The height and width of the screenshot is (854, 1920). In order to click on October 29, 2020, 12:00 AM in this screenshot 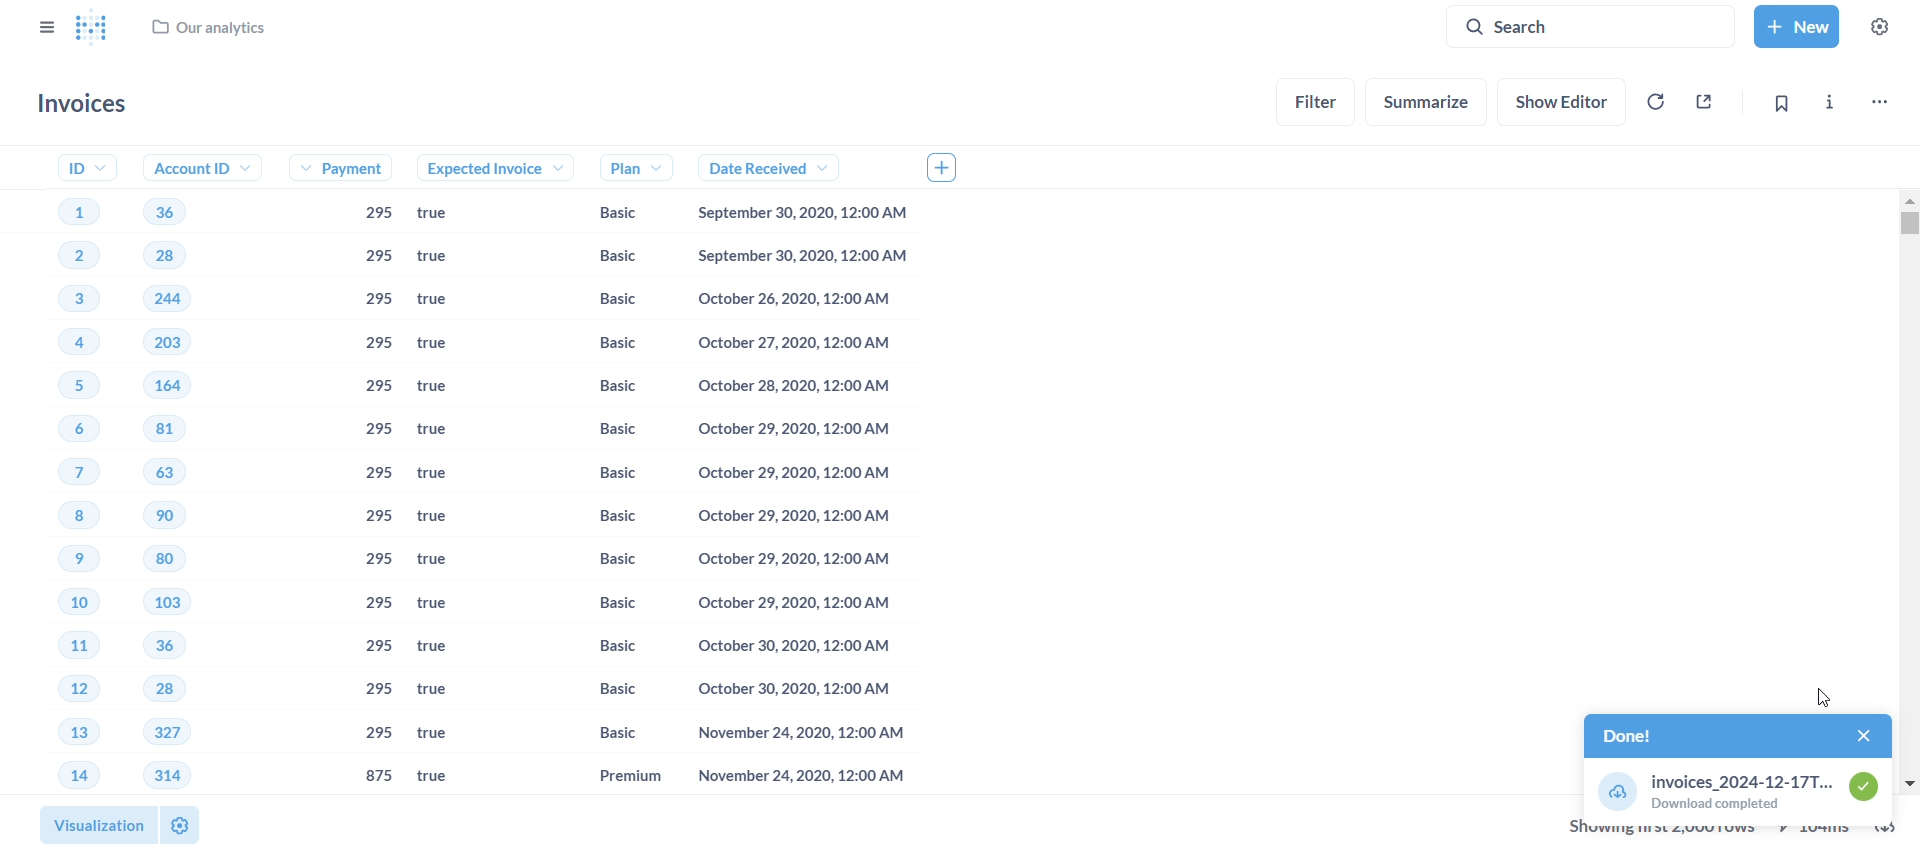, I will do `click(790, 558)`.